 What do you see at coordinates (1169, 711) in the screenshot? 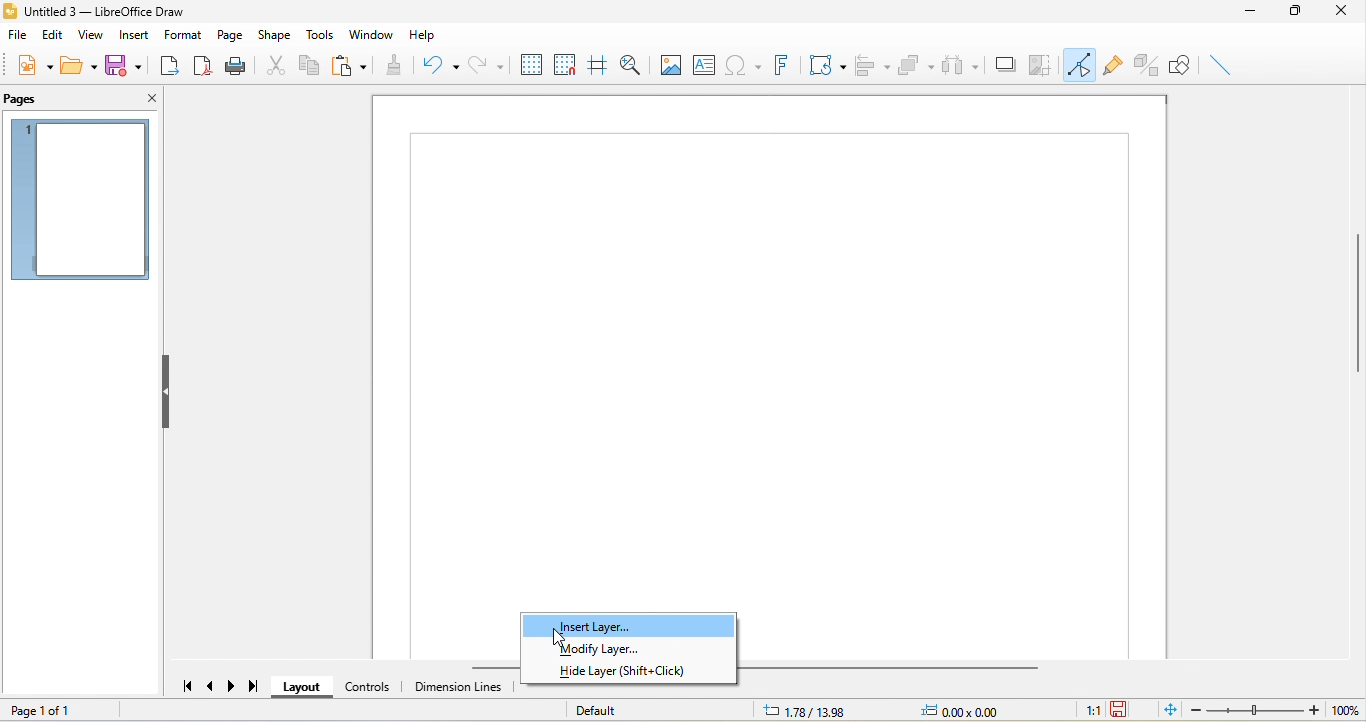
I see `fit page to current window` at bounding box center [1169, 711].